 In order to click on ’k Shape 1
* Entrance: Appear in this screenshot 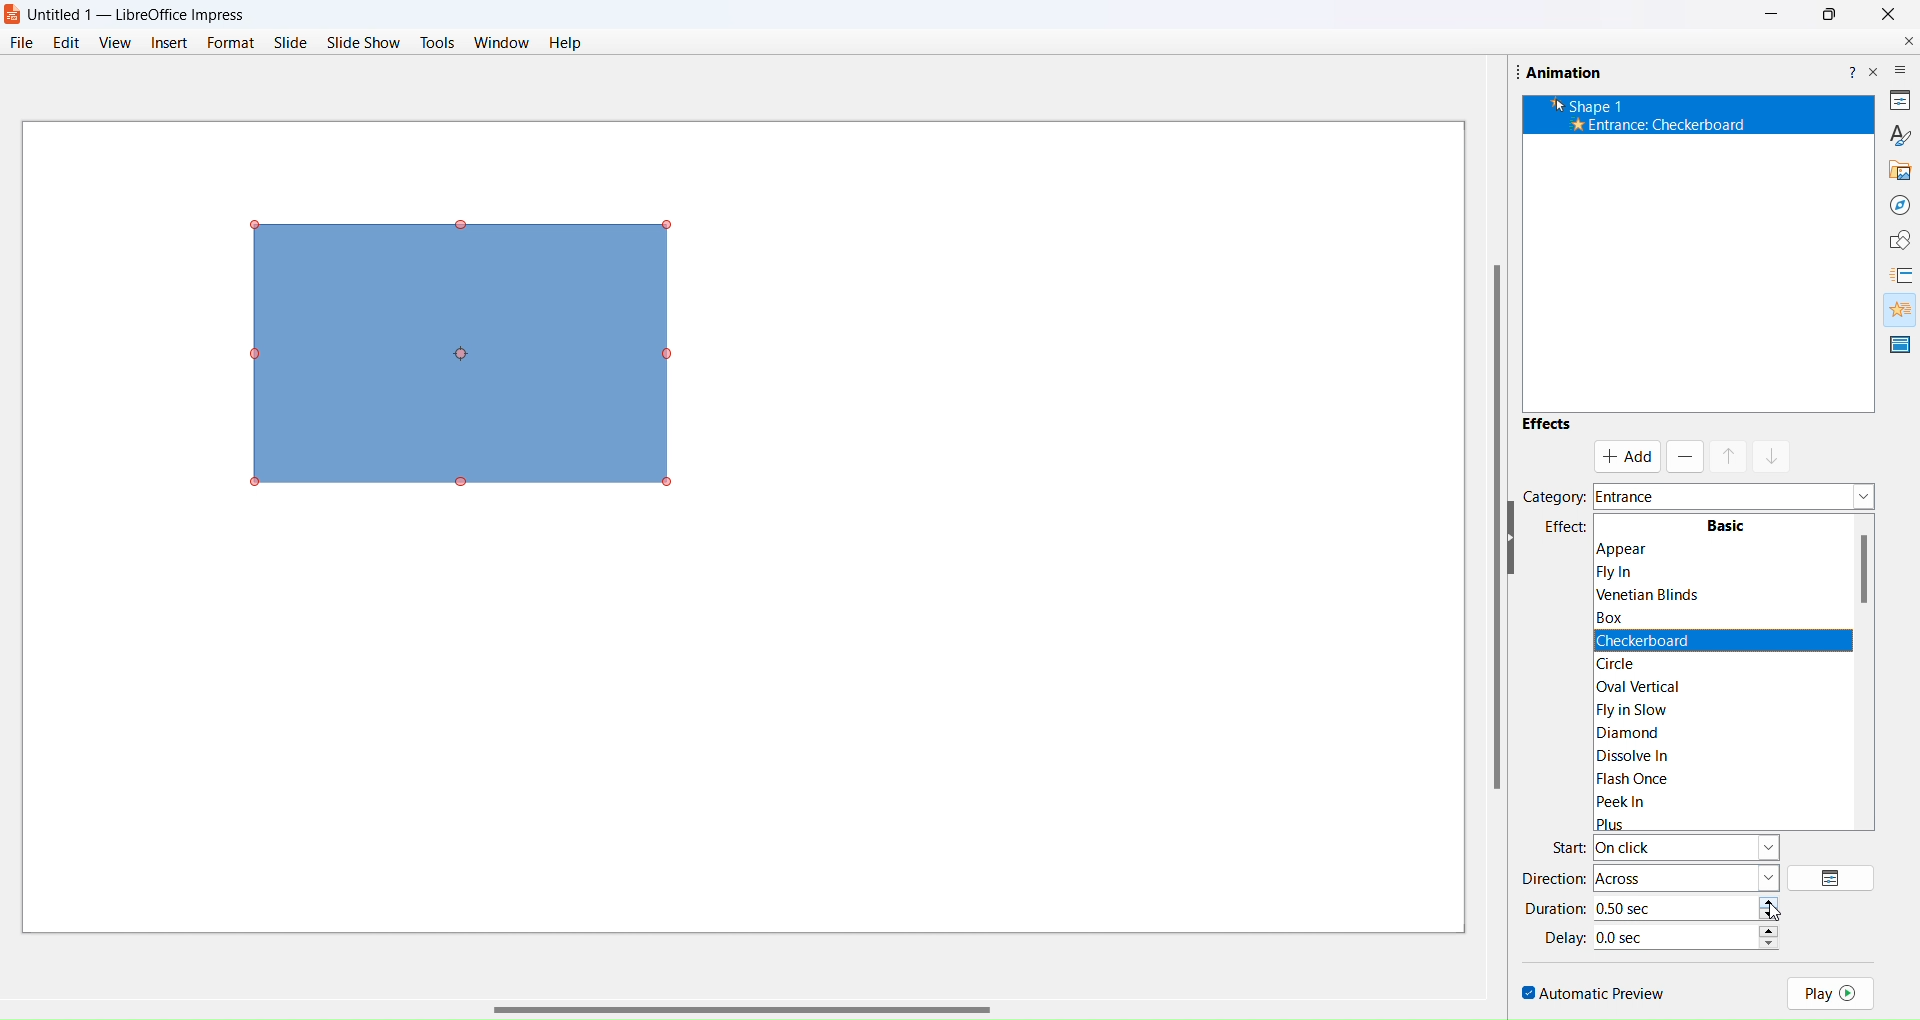, I will do `click(1648, 115)`.